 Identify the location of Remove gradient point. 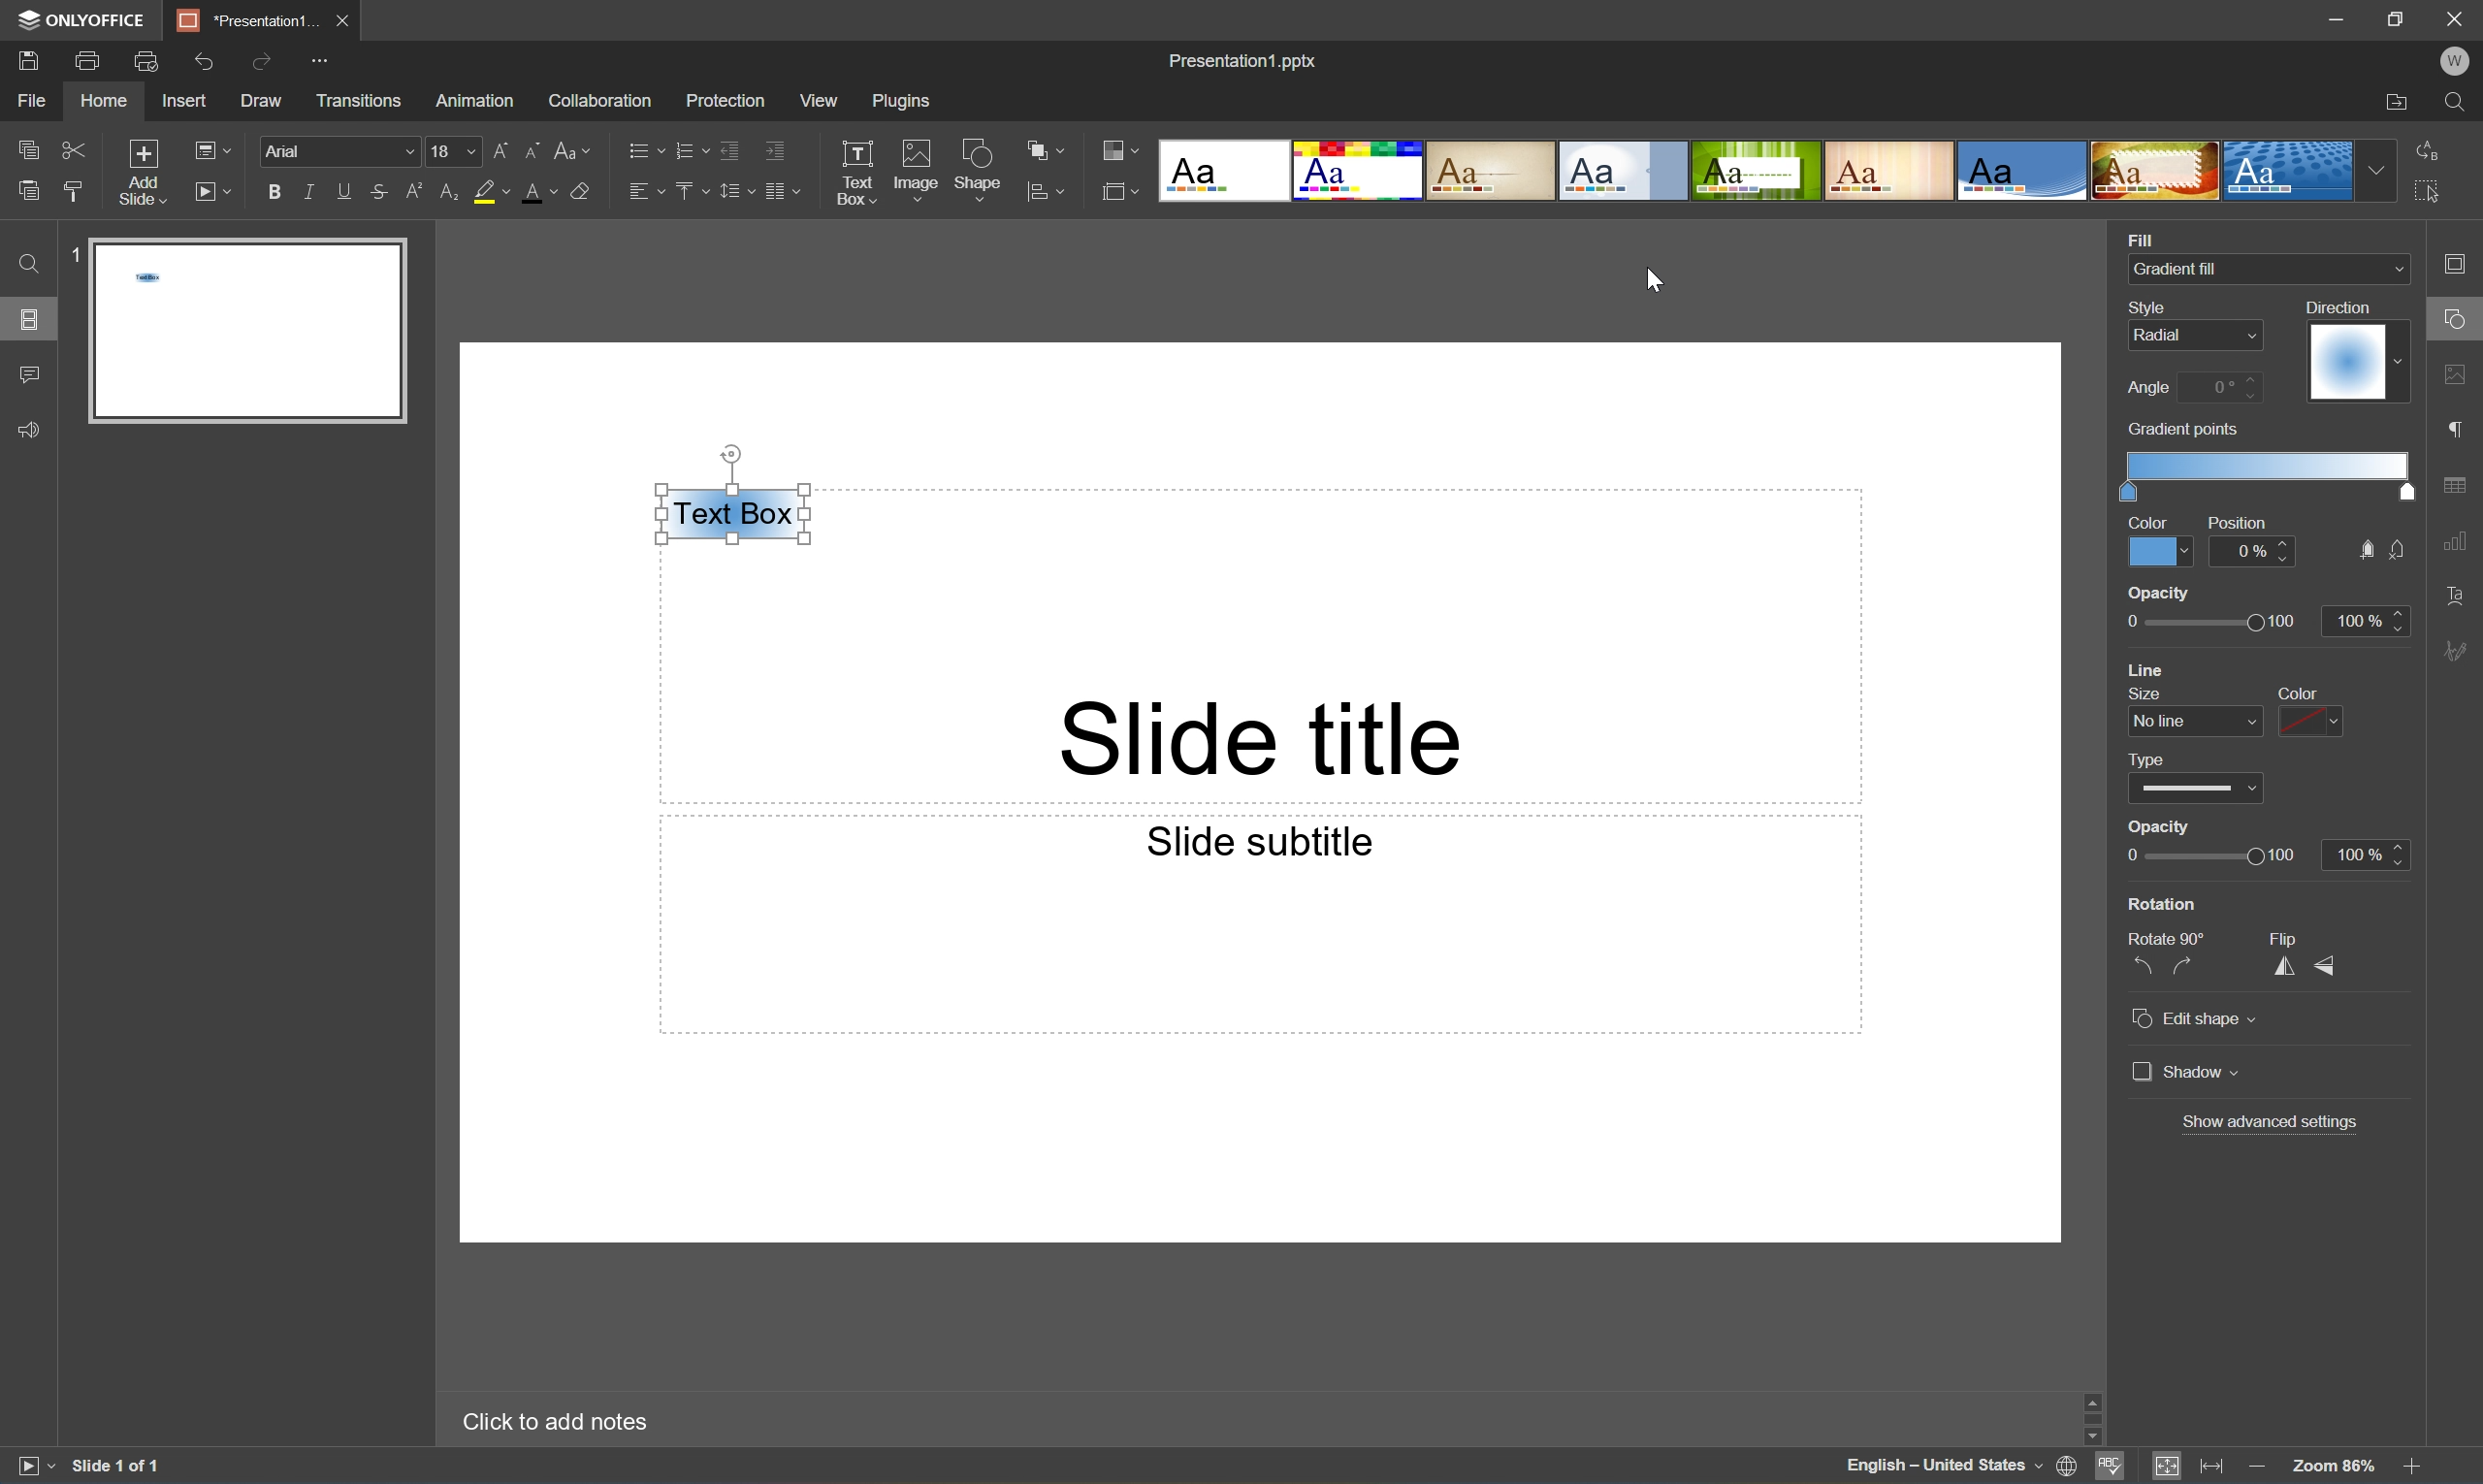
(2401, 550).